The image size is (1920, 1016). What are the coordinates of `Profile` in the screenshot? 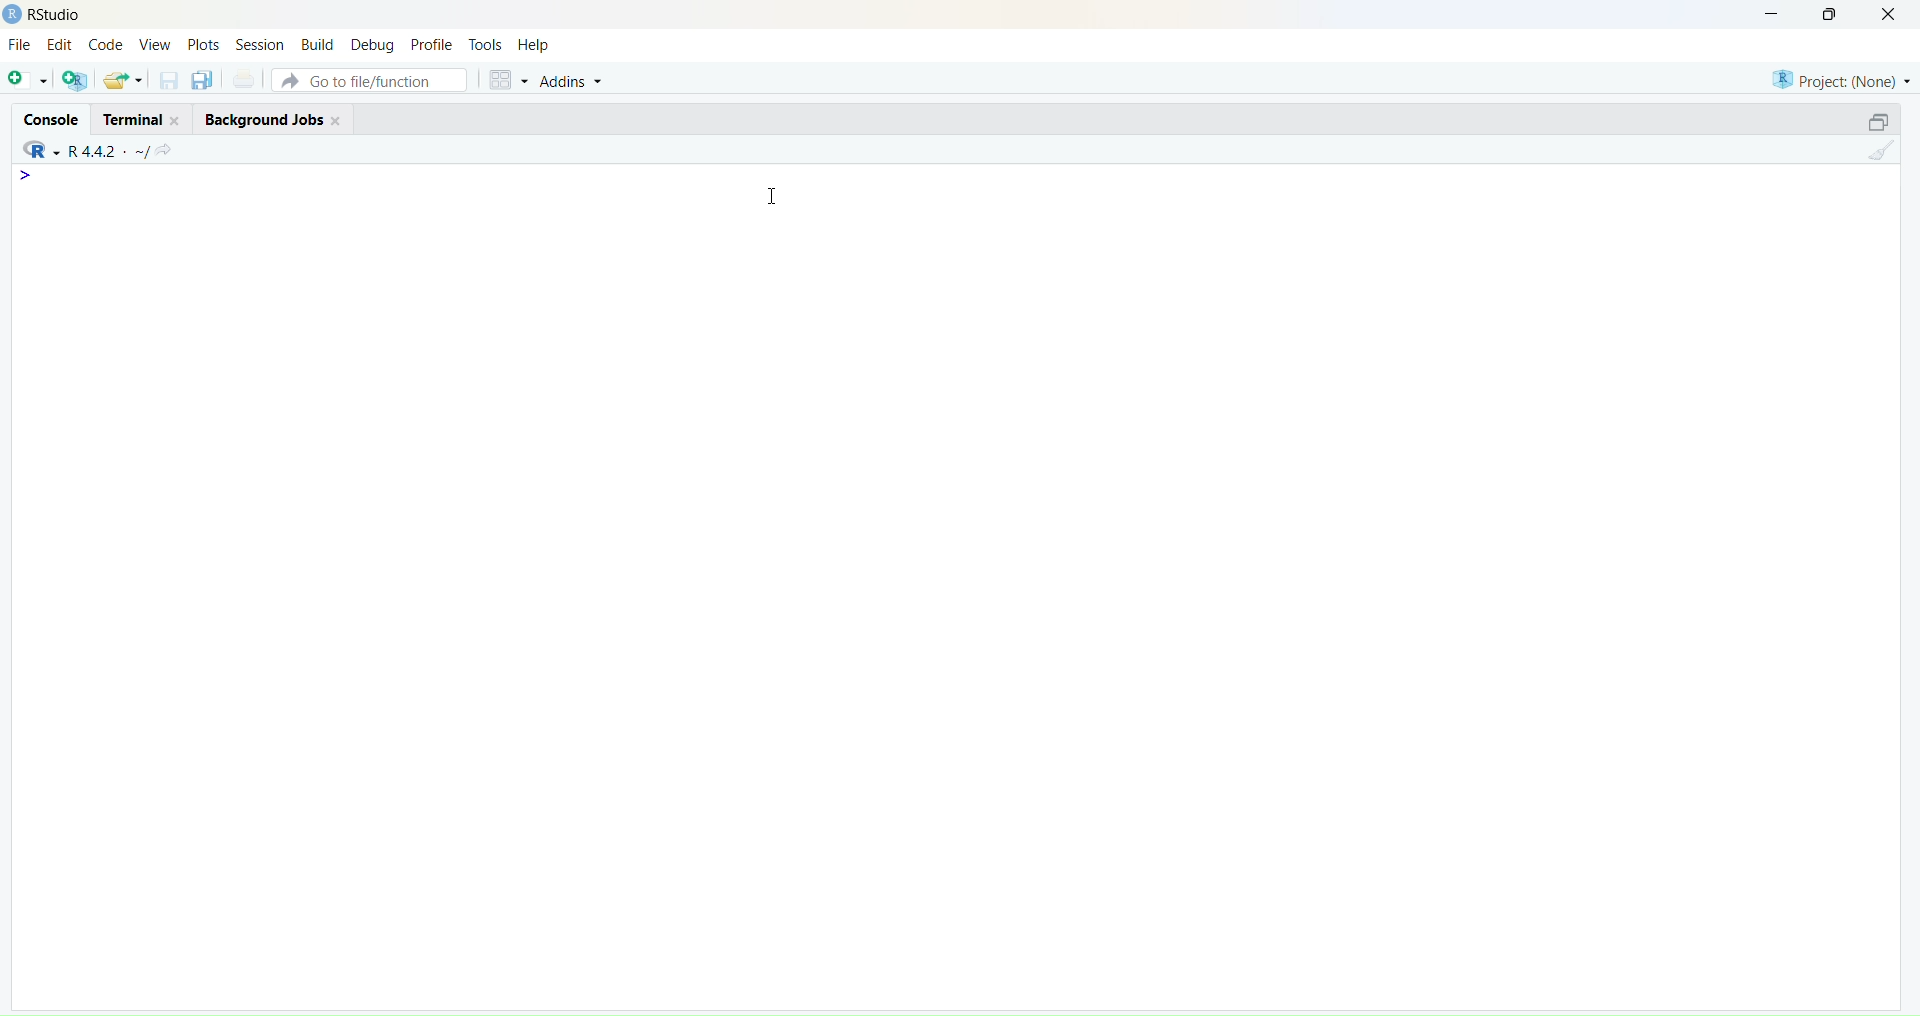 It's located at (432, 46).